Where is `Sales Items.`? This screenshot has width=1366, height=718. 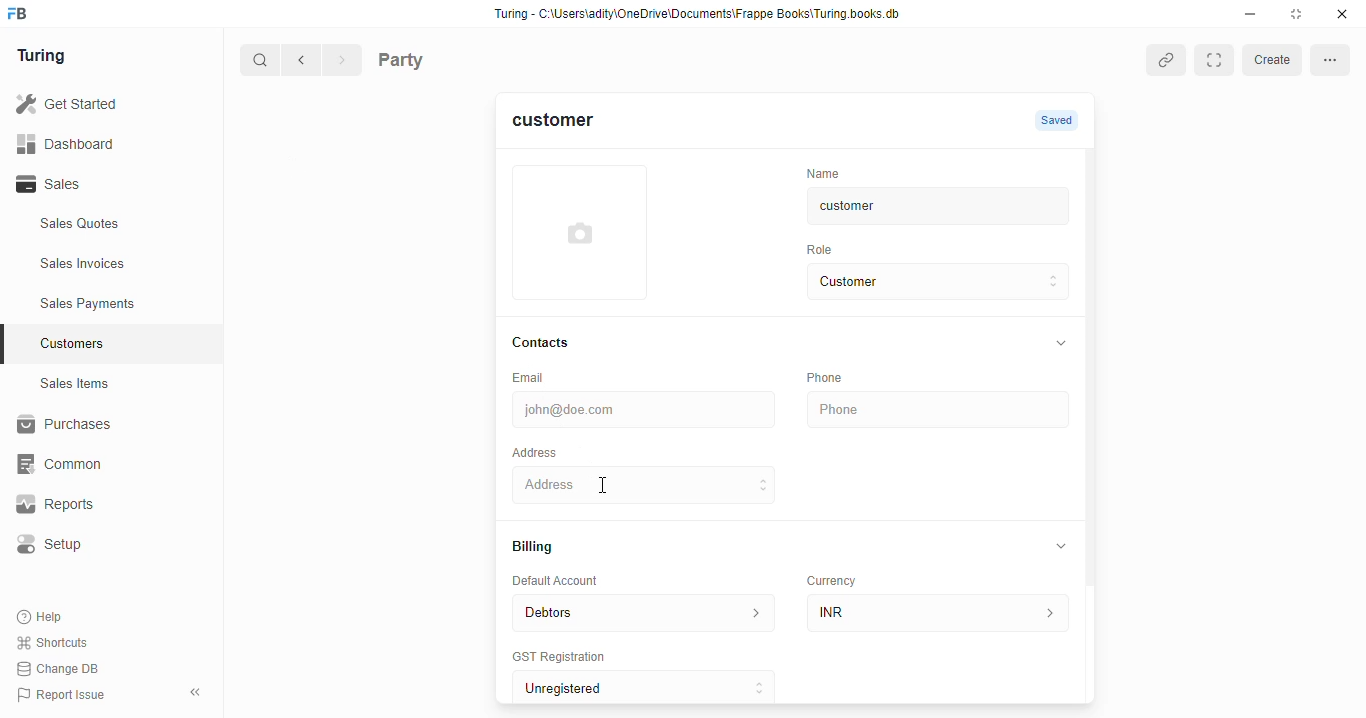
Sales Items. is located at coordinates (111, 384).